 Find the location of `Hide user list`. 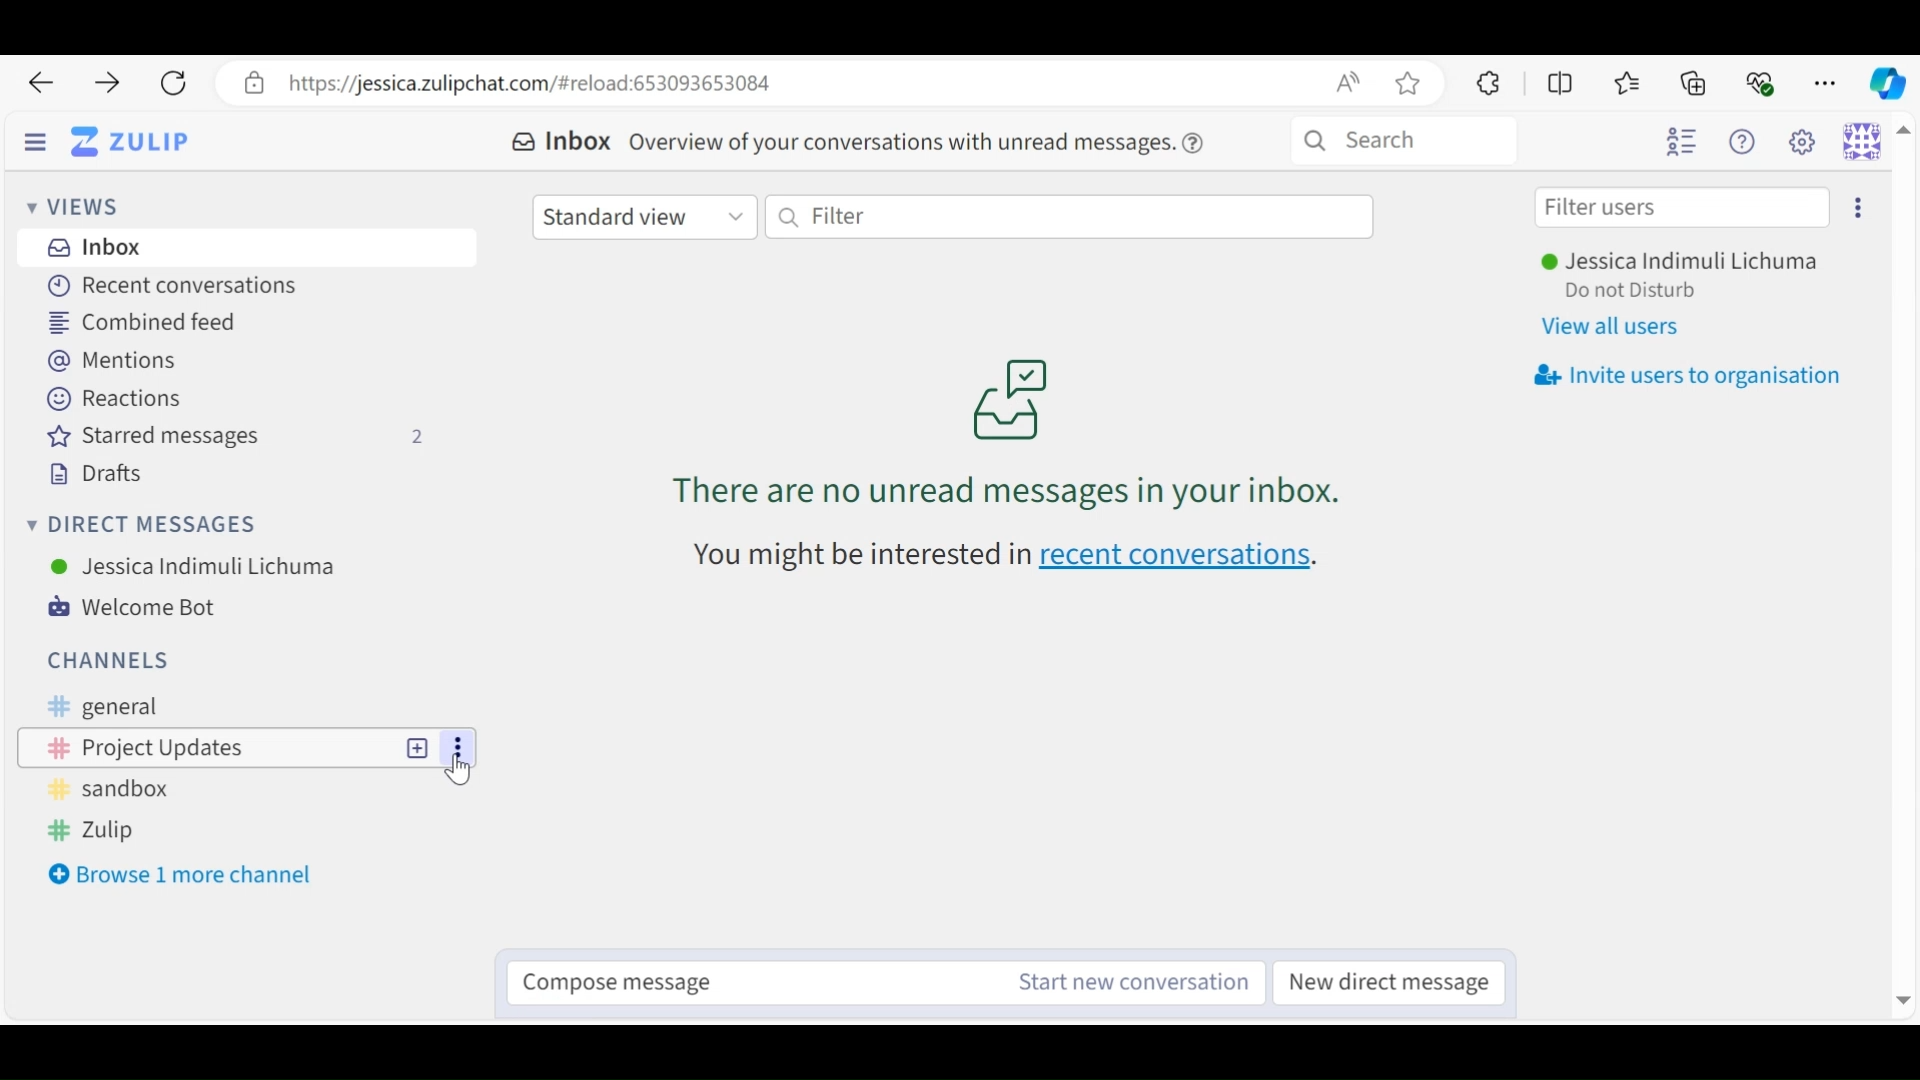

Hide user list is located at coordinates (1681, 143).